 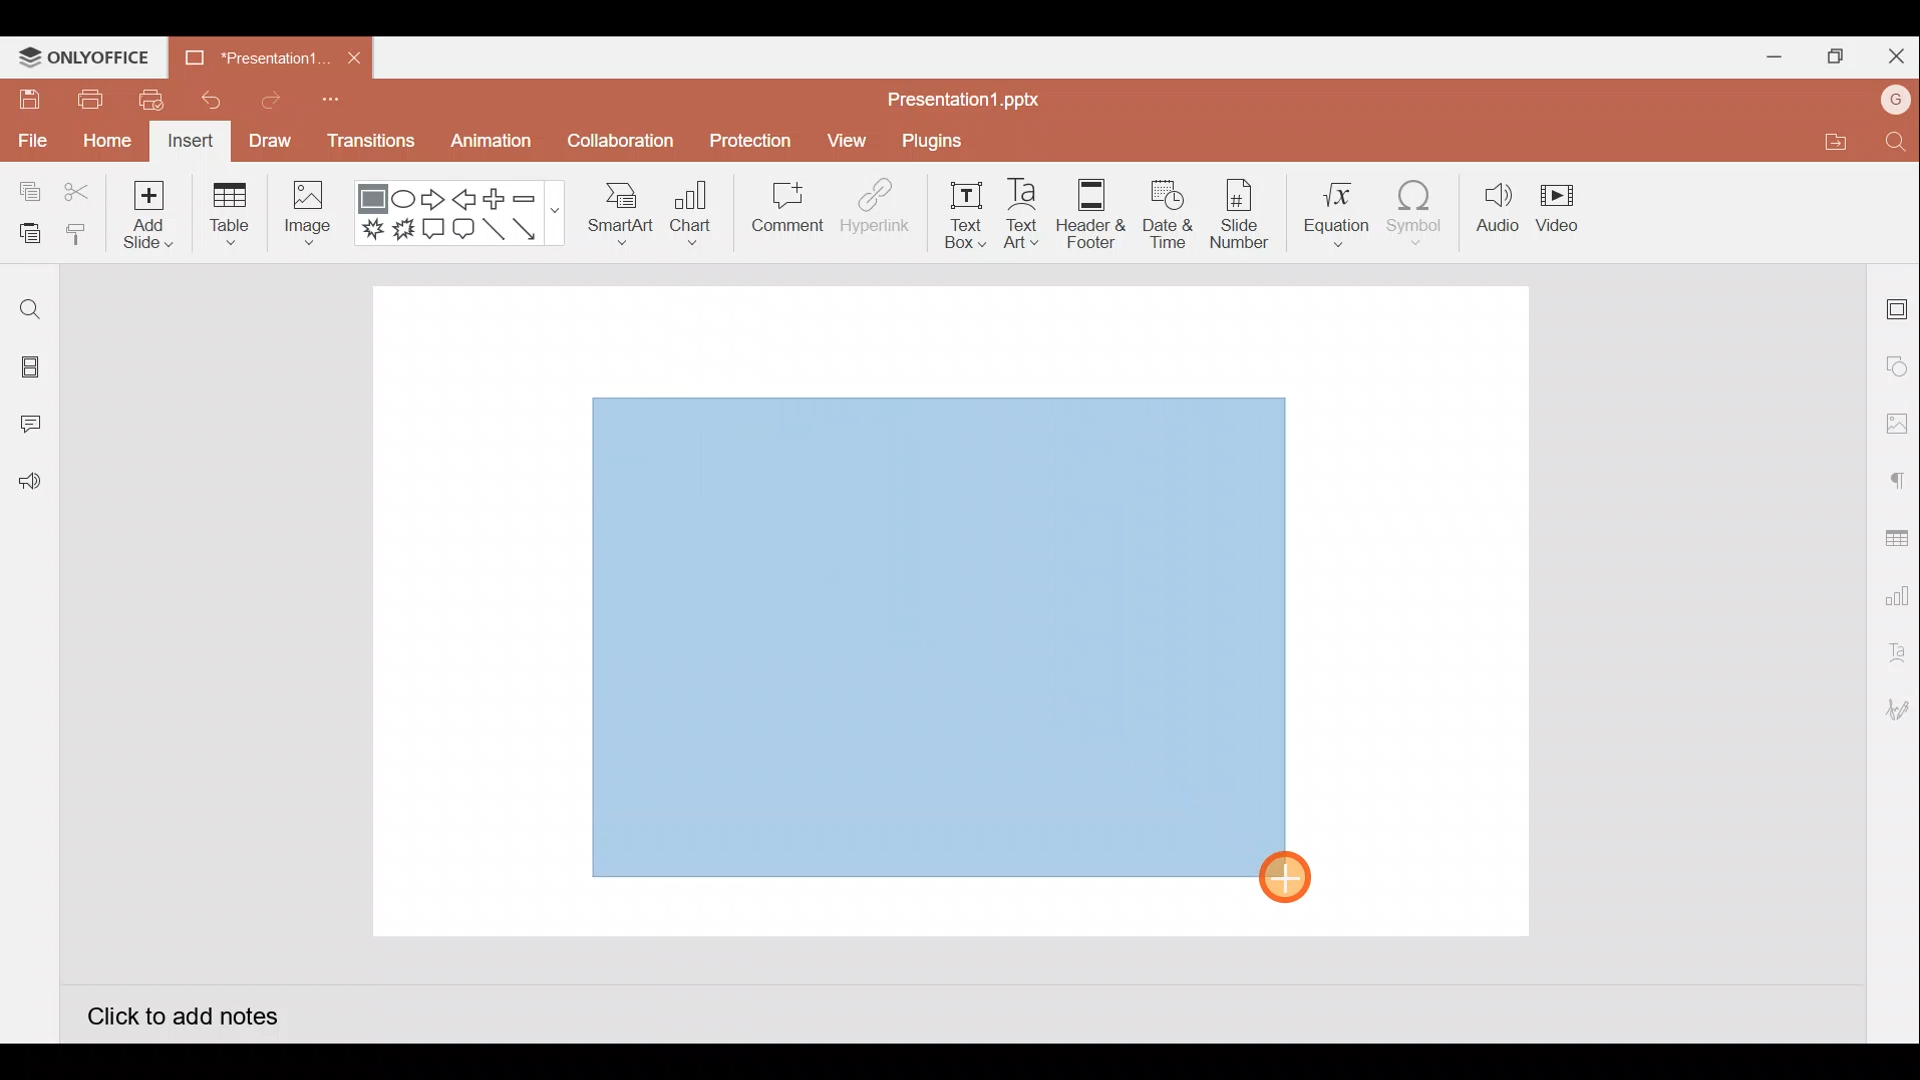 What do you see at coordinates (26, 98) in the screenshot?
I see `Save` at bounding box center [26, 98].